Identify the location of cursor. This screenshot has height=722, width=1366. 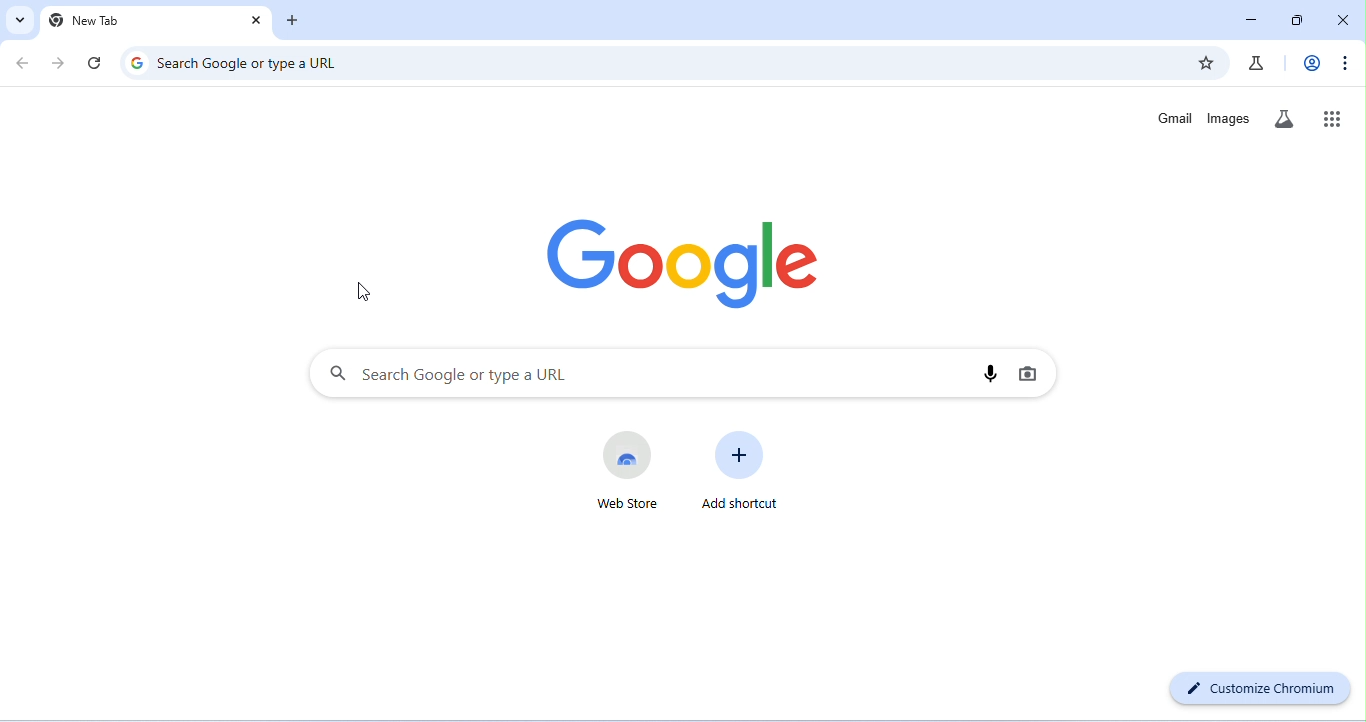
(364, 291).